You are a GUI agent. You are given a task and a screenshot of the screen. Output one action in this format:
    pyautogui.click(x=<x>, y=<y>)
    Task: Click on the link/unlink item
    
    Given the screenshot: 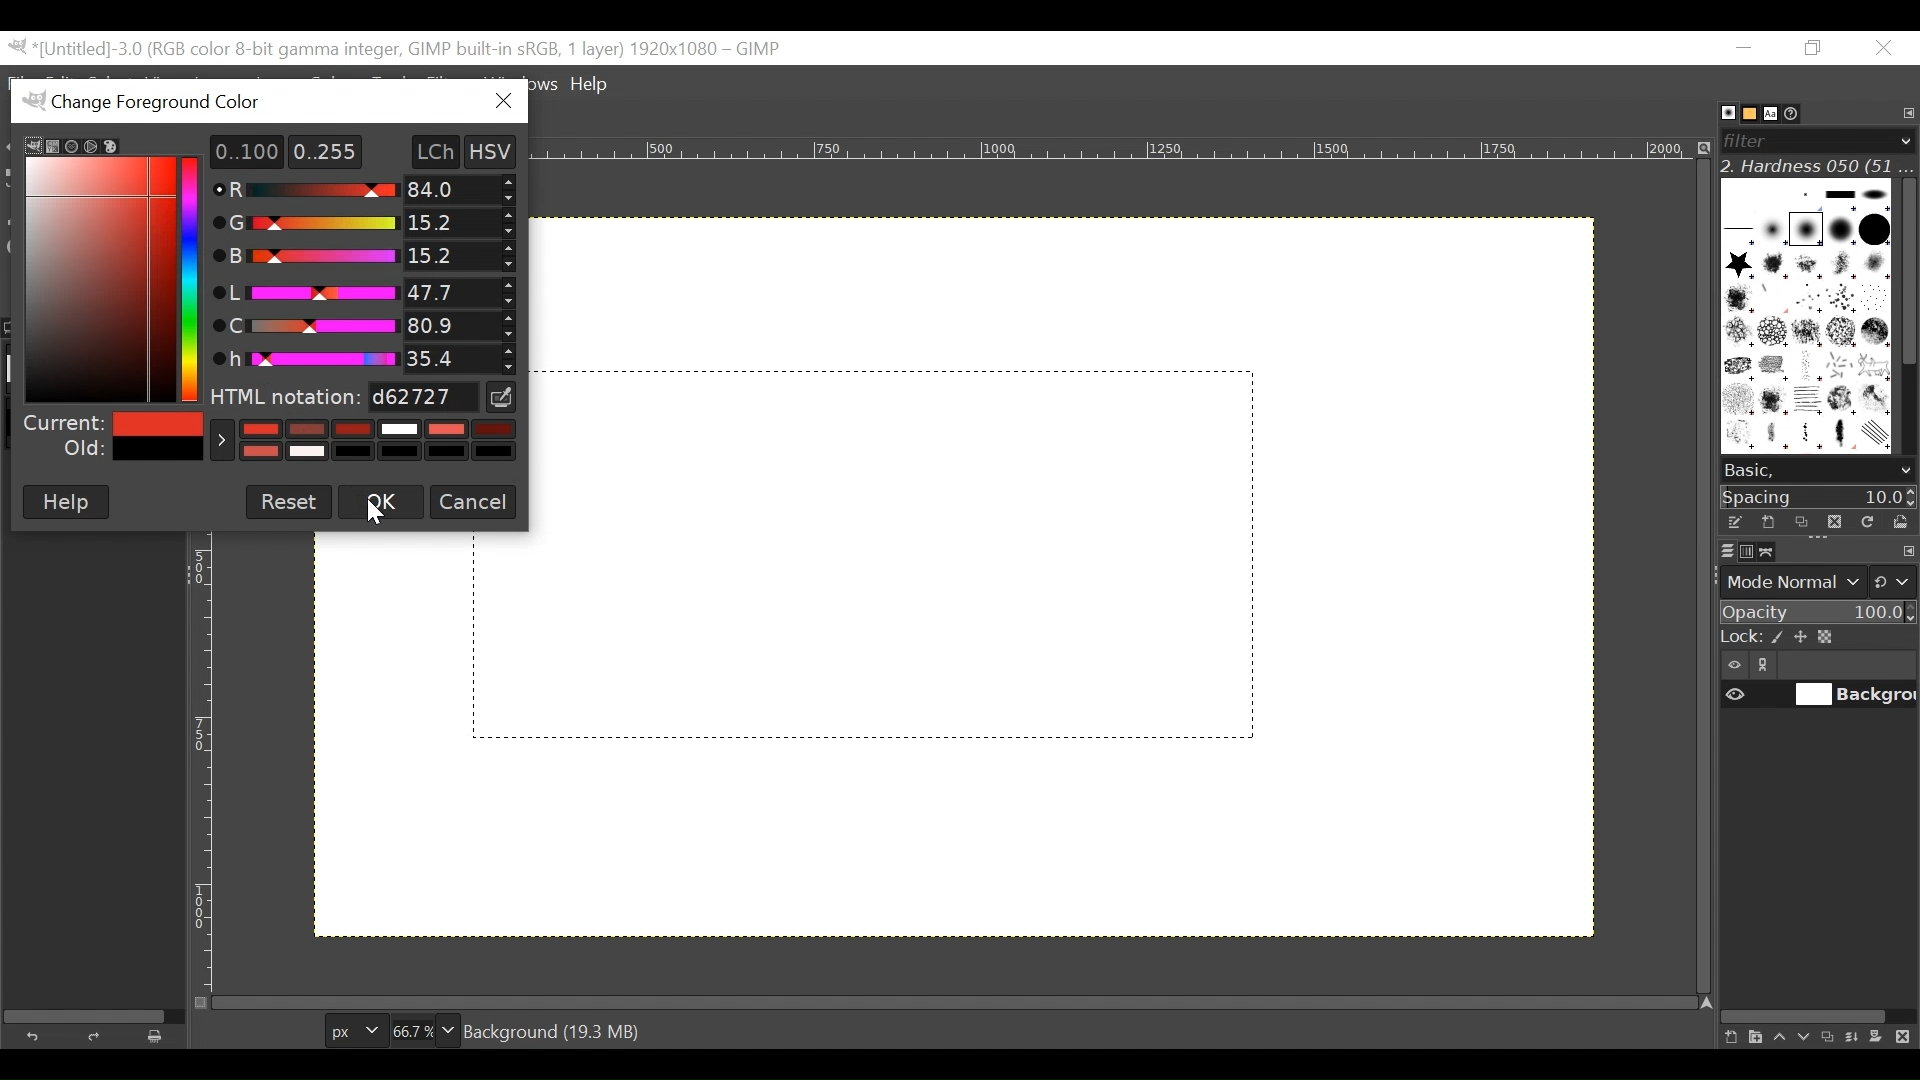 What is the action you would take?
    pyautogui.click(x=1768, y=668)
    